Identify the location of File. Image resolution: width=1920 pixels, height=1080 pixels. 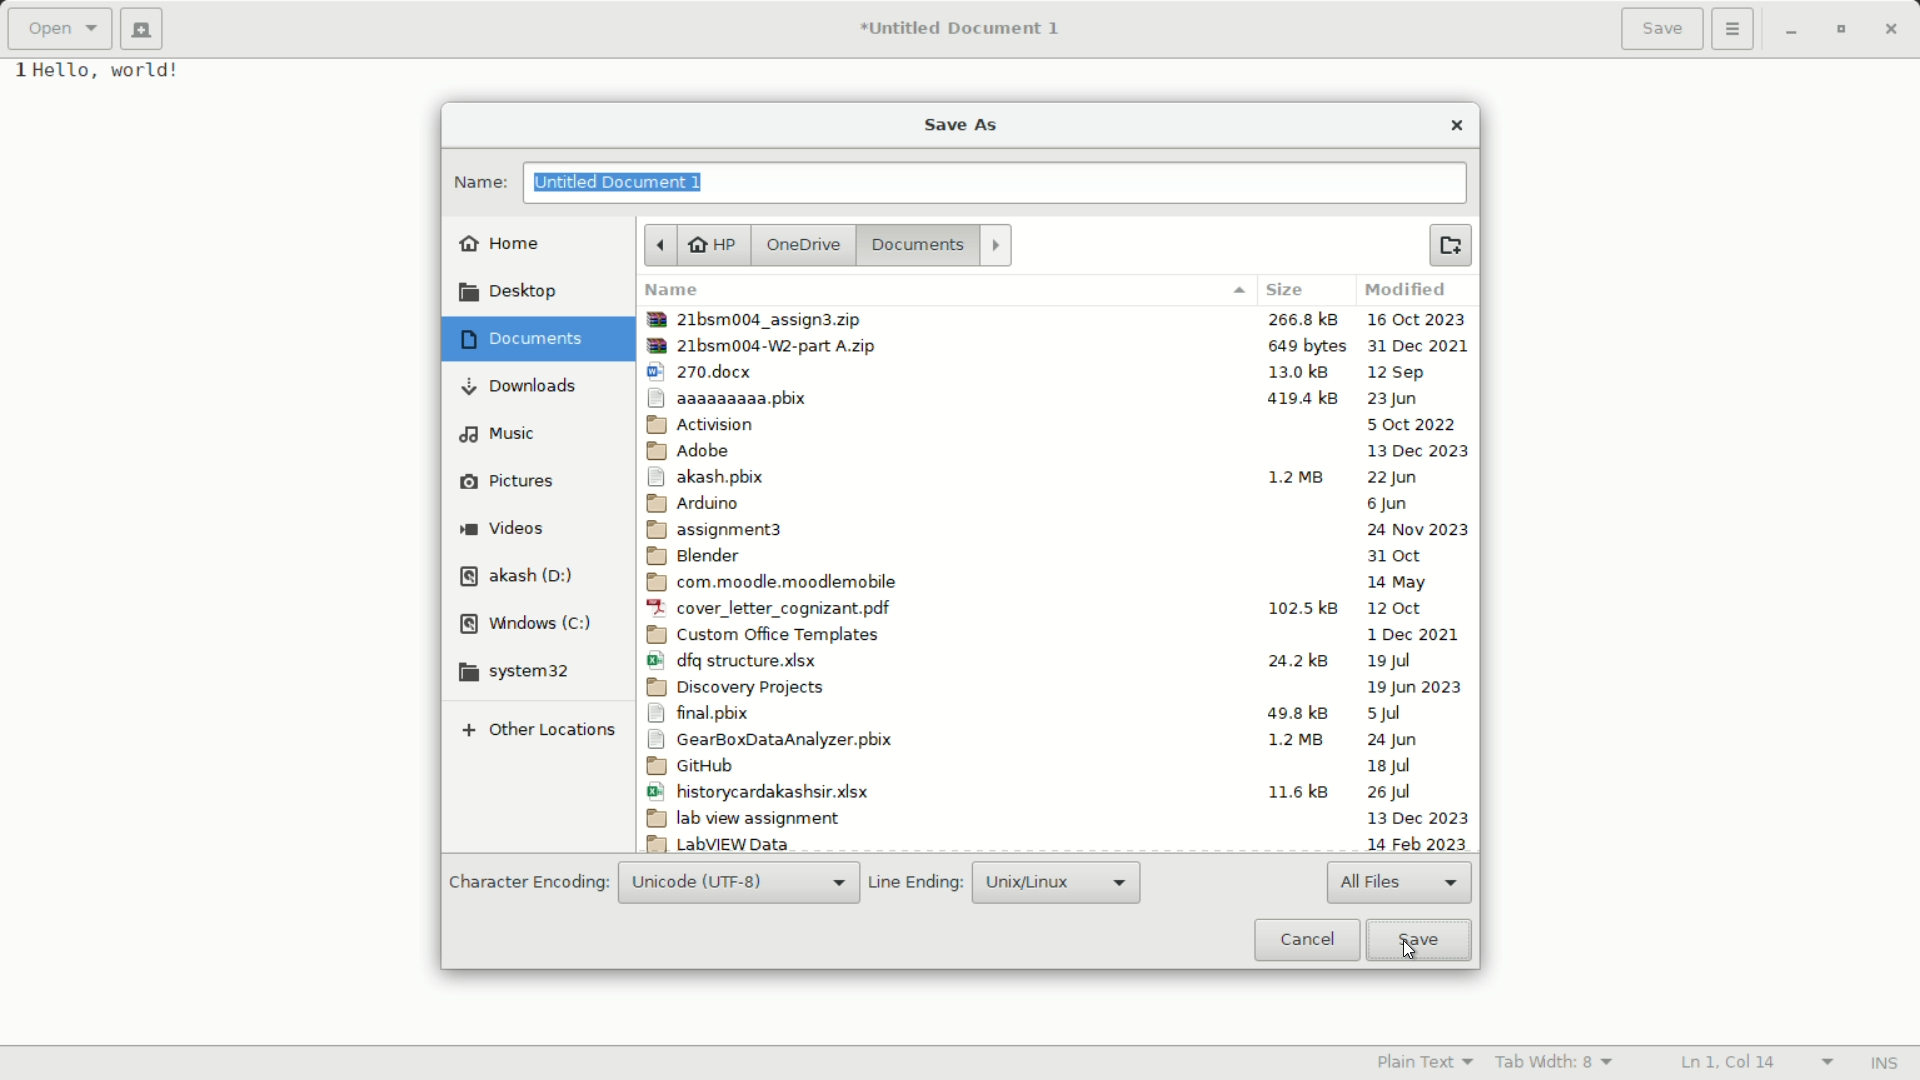
(1052, 818).